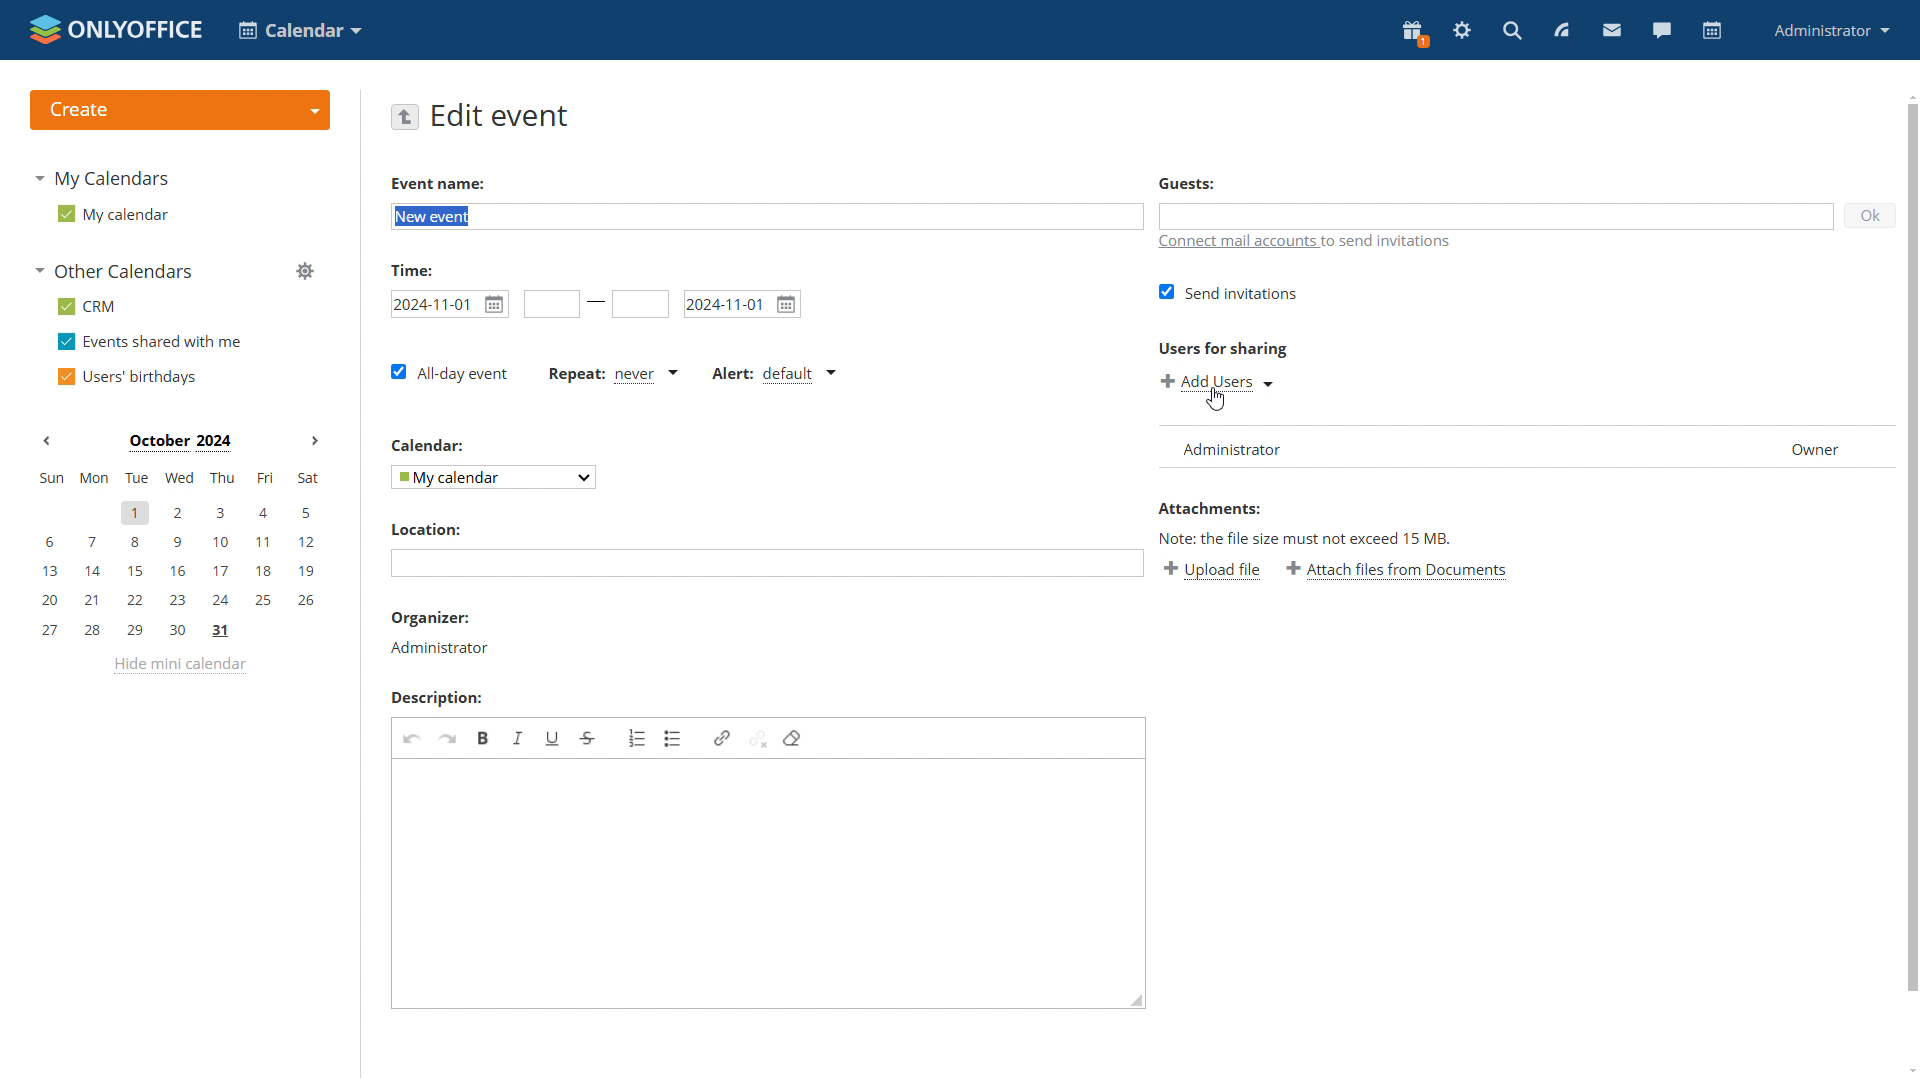 The width and height of the screenshot is (1920, 1080). Describe the element at coordinates (303, 32) in the screenshot. I see `select application` at that location.